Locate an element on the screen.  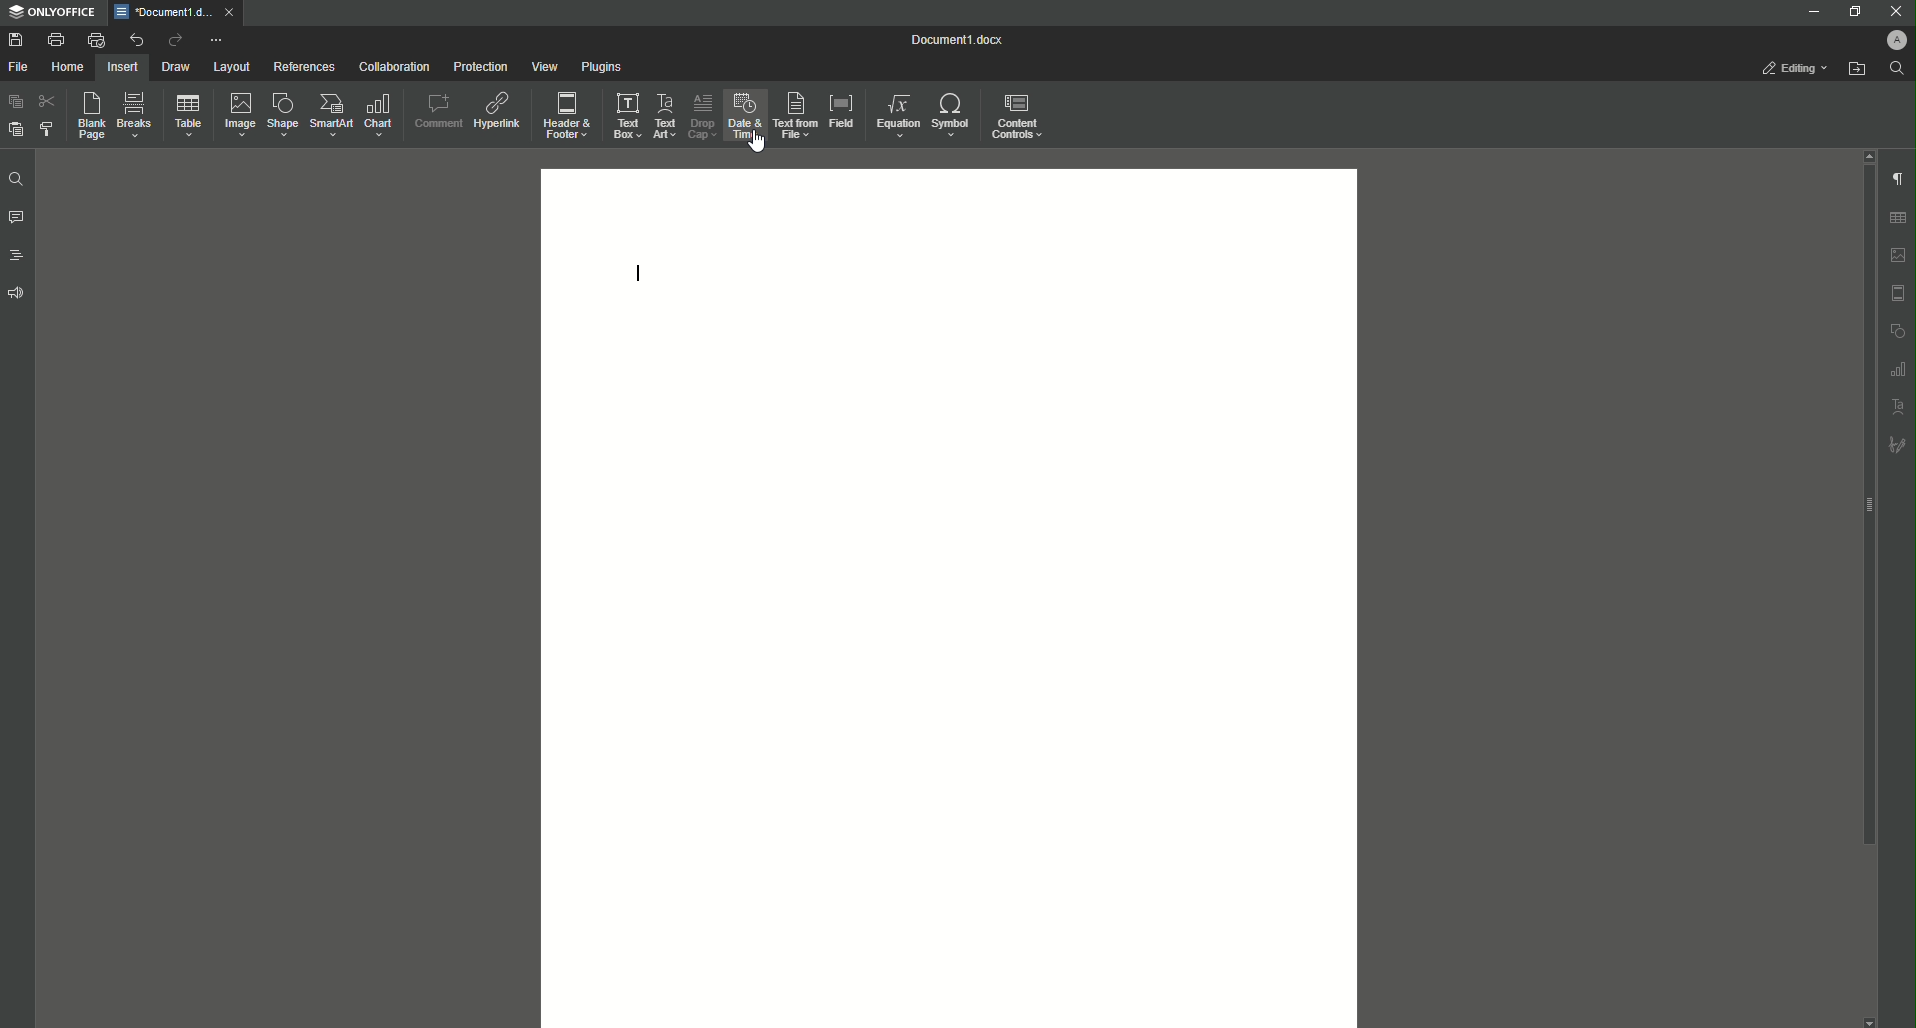
Minimize is located at coordinates (1811, 11).